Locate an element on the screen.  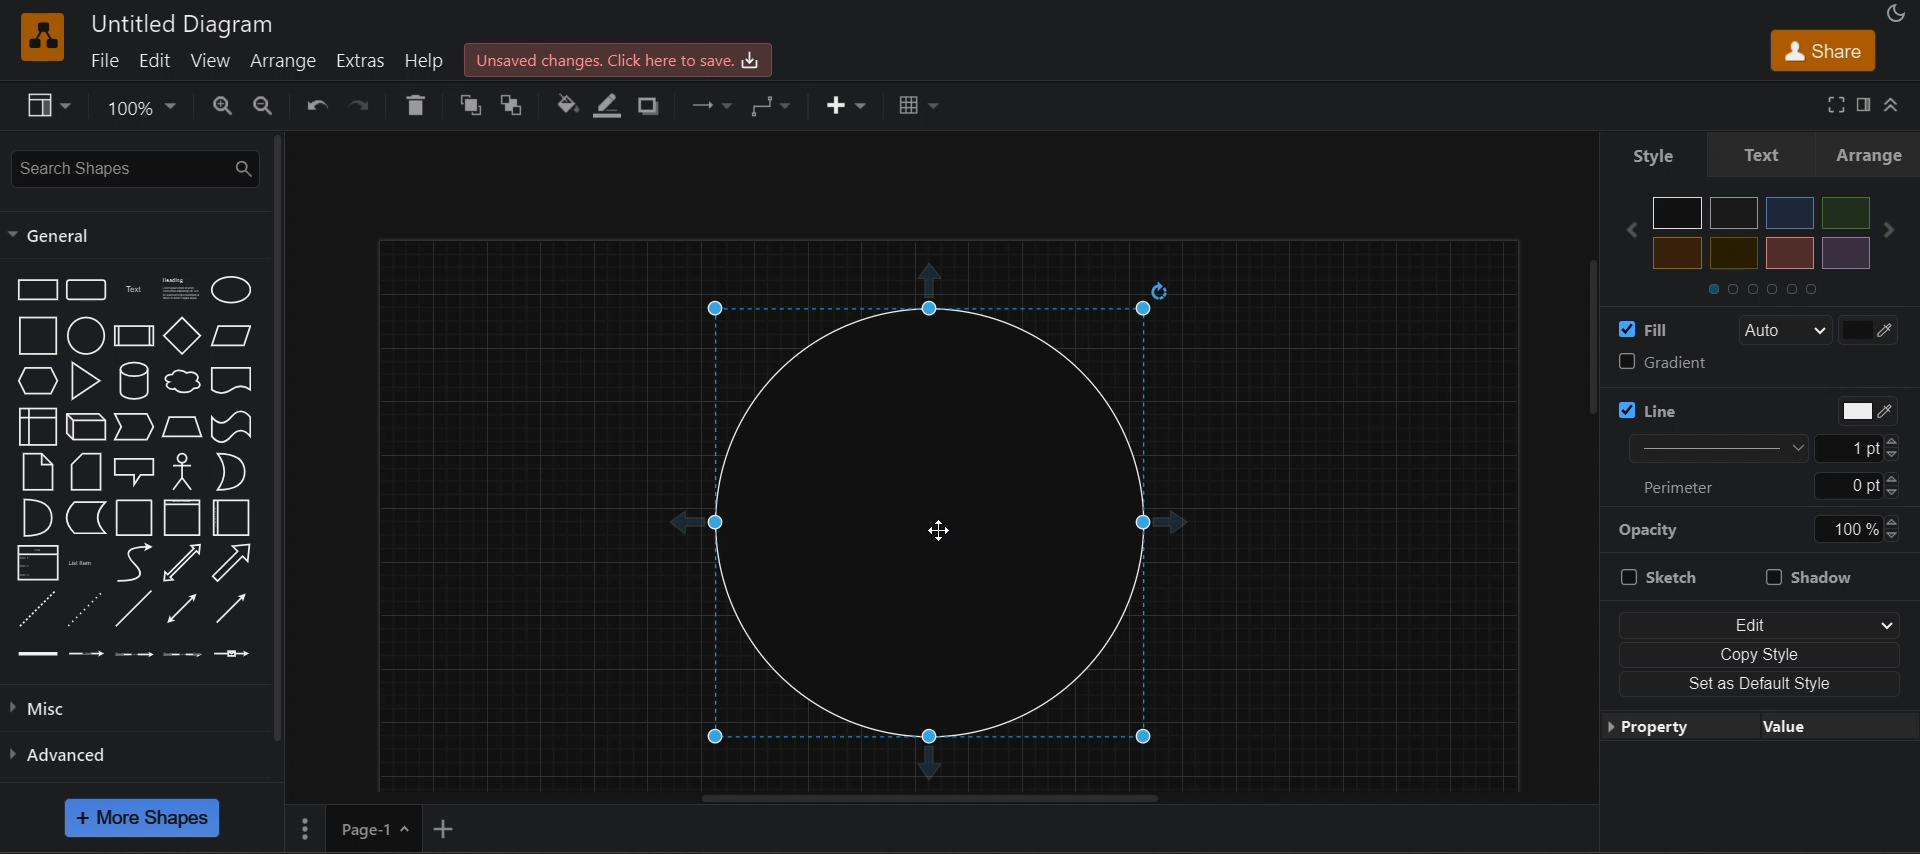
format is located at coordinates (1864, 106).